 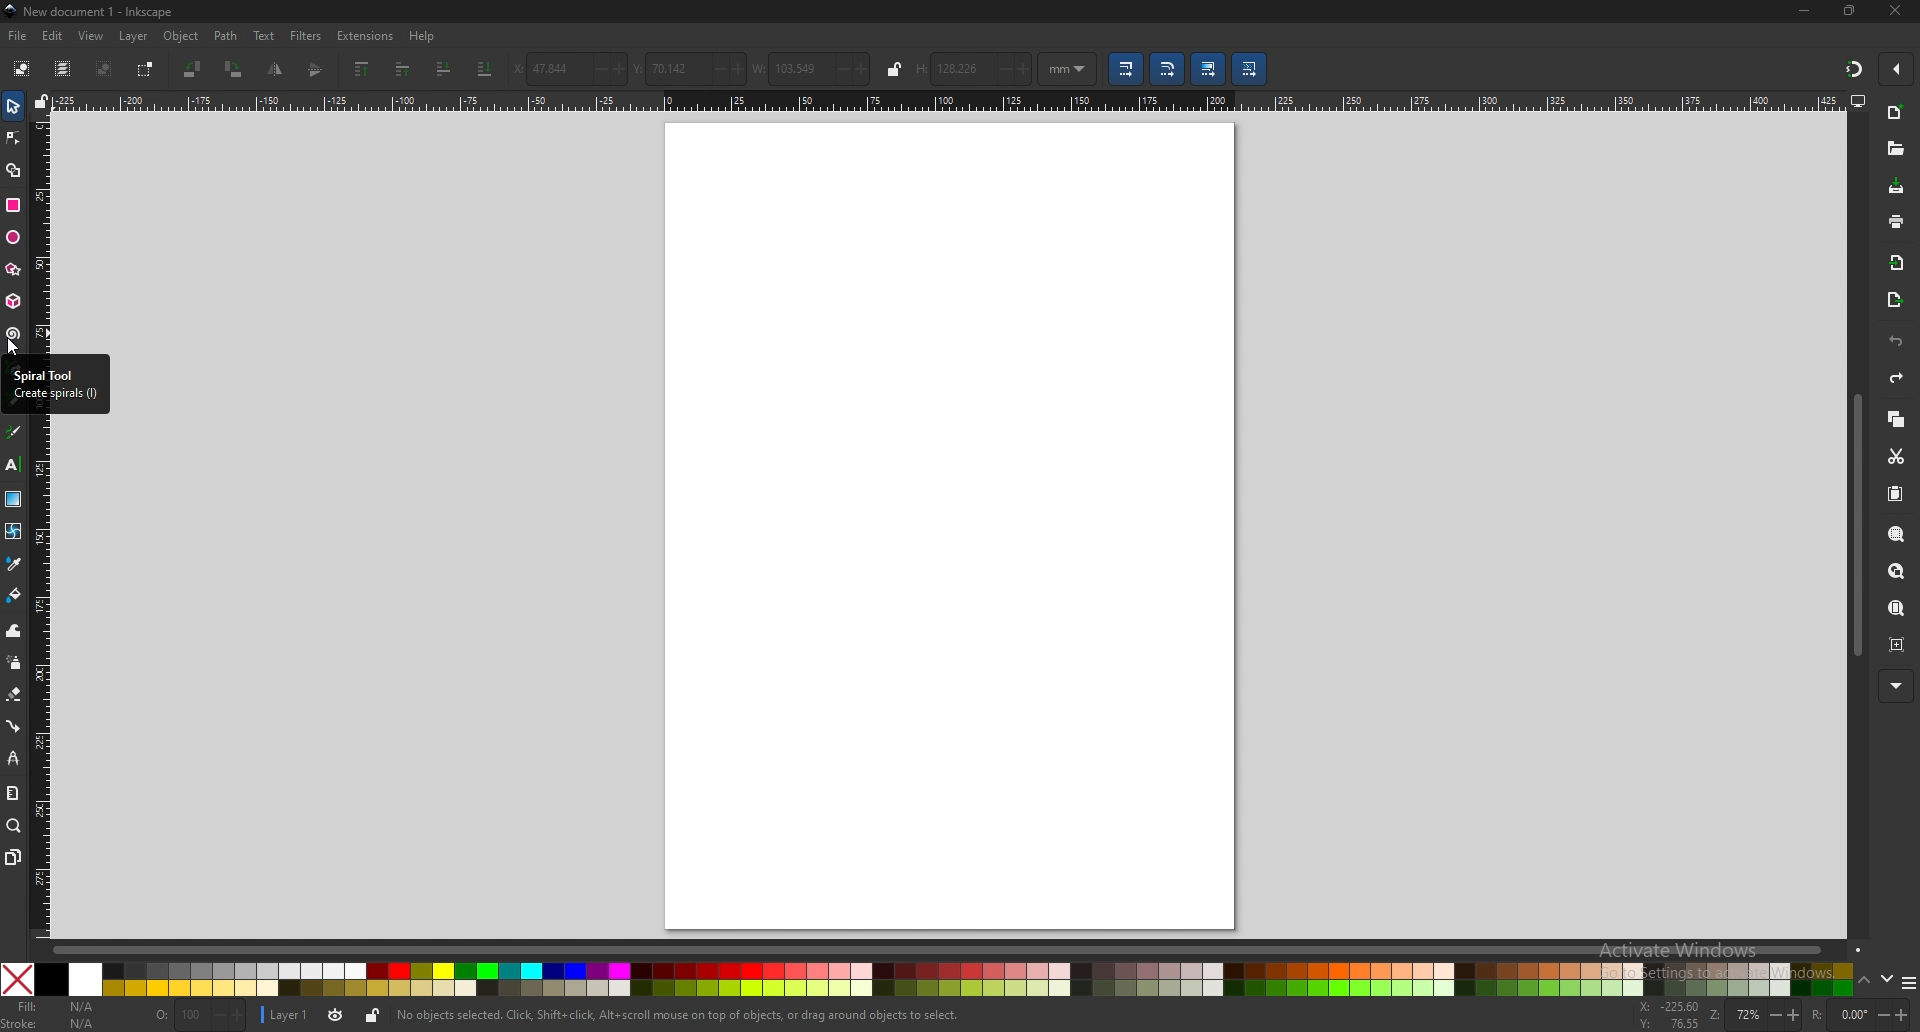 I want to click on display tools, so click(x=1859, y=101).